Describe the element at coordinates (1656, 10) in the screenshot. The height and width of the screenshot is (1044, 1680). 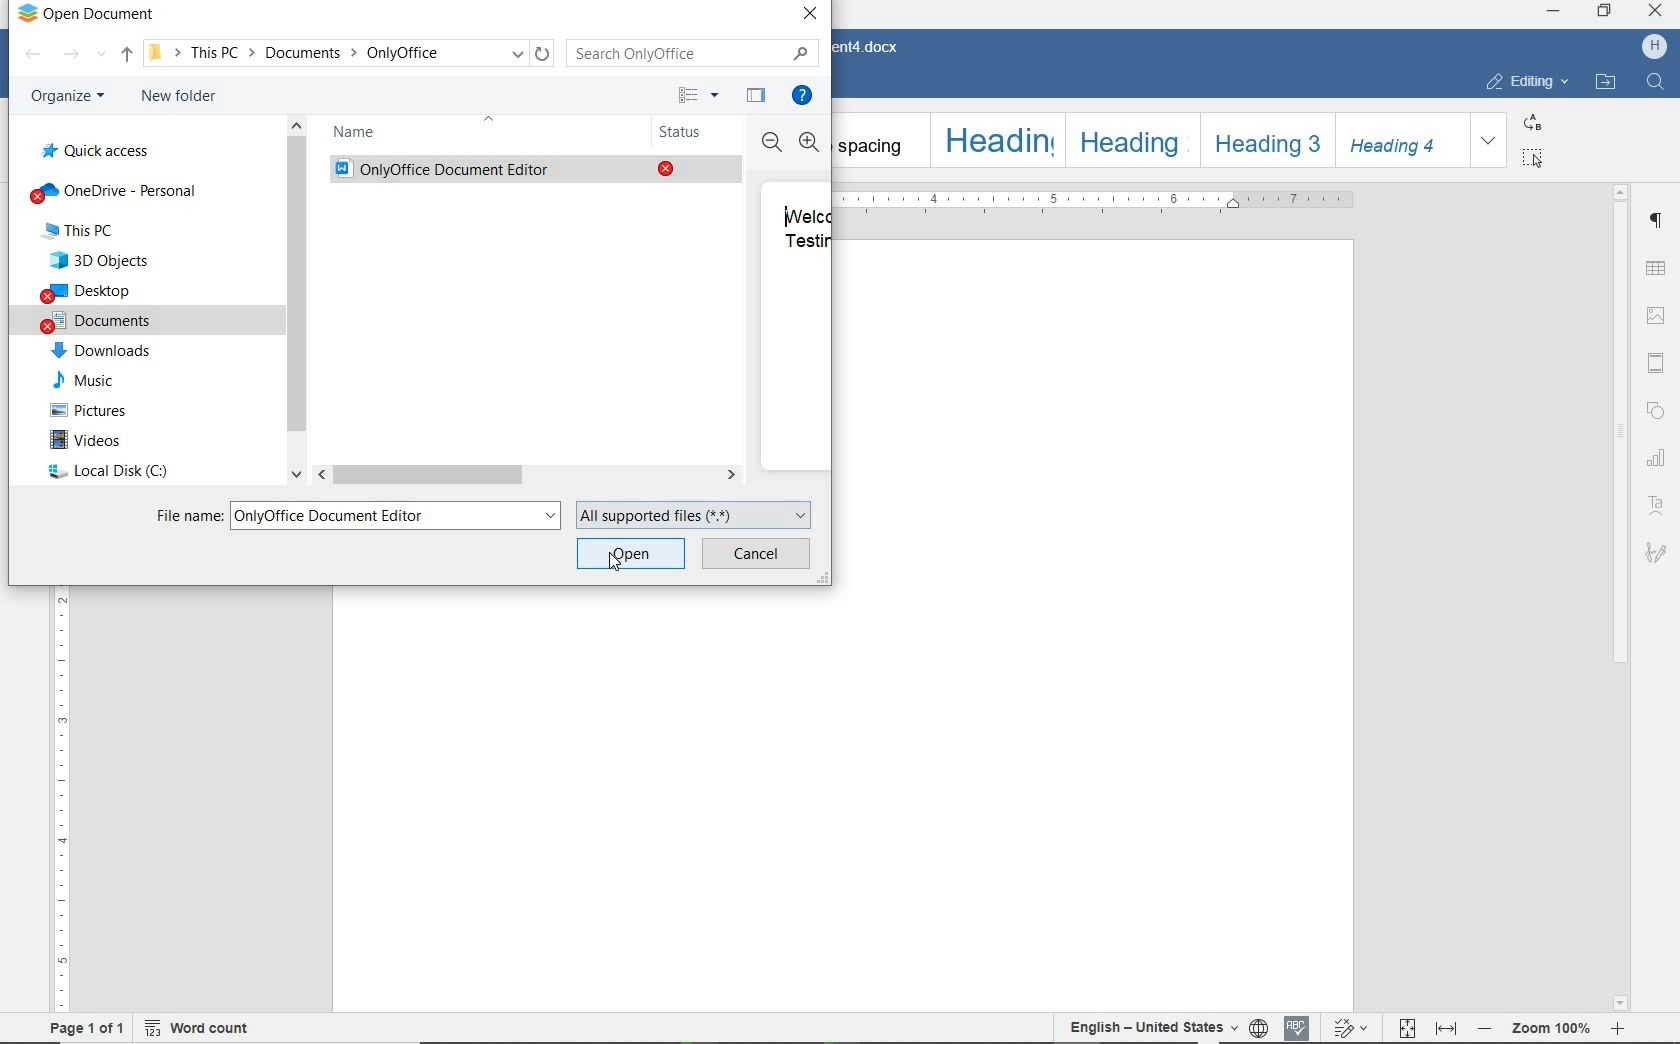
I see `close` at that location.